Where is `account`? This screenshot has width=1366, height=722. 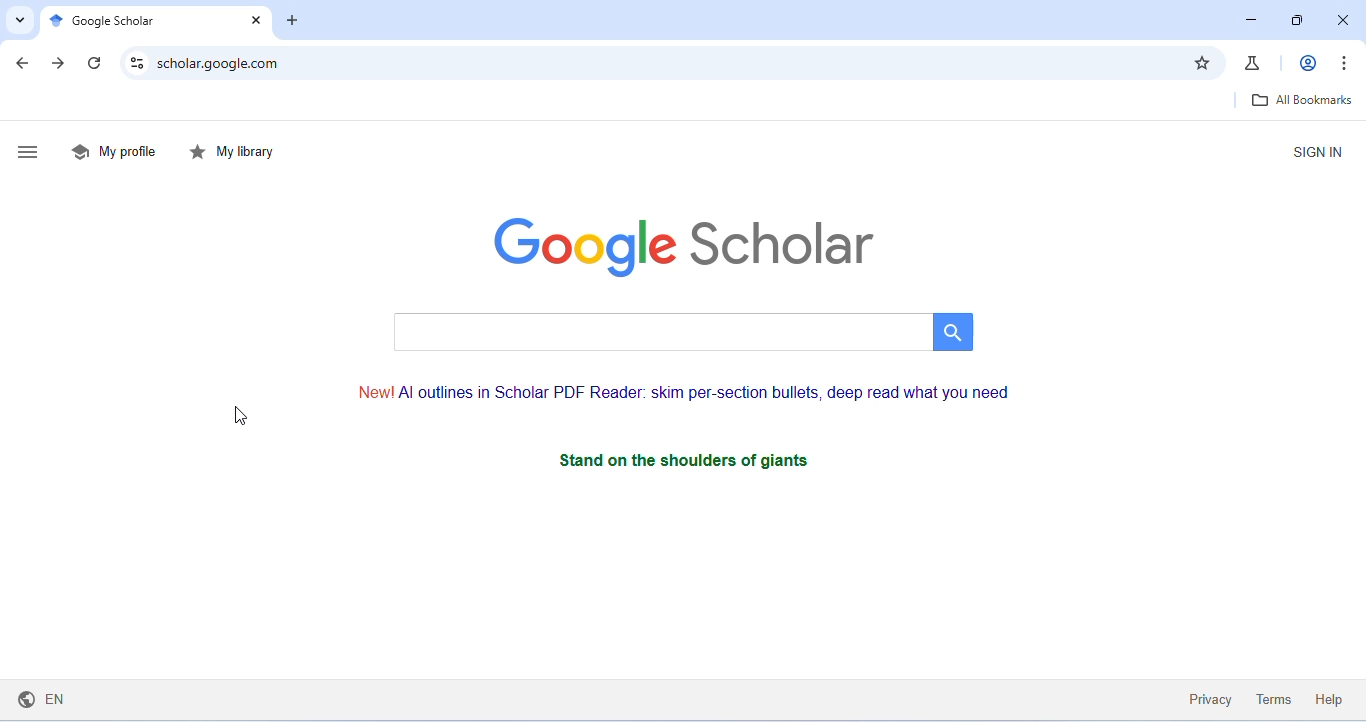 account is located at coordinates (1310, 62).